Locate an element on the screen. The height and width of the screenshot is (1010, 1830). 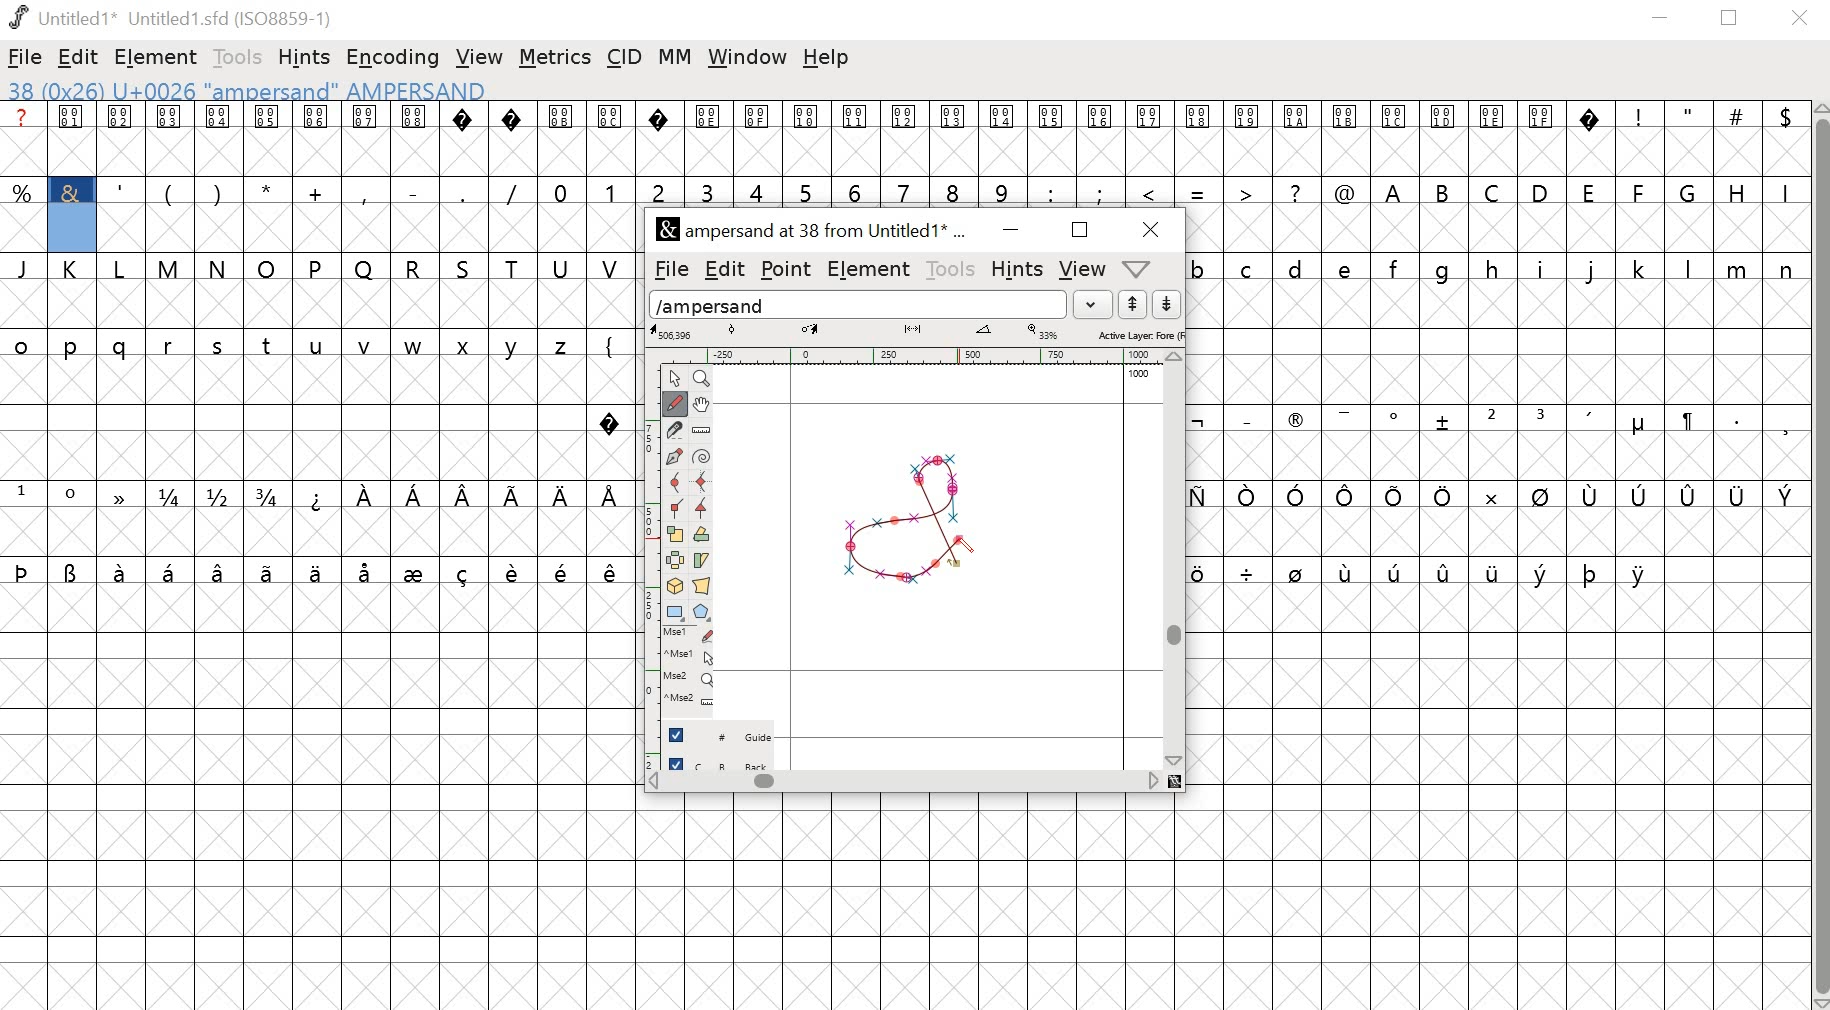
m is located at coordinates (1739, 268).